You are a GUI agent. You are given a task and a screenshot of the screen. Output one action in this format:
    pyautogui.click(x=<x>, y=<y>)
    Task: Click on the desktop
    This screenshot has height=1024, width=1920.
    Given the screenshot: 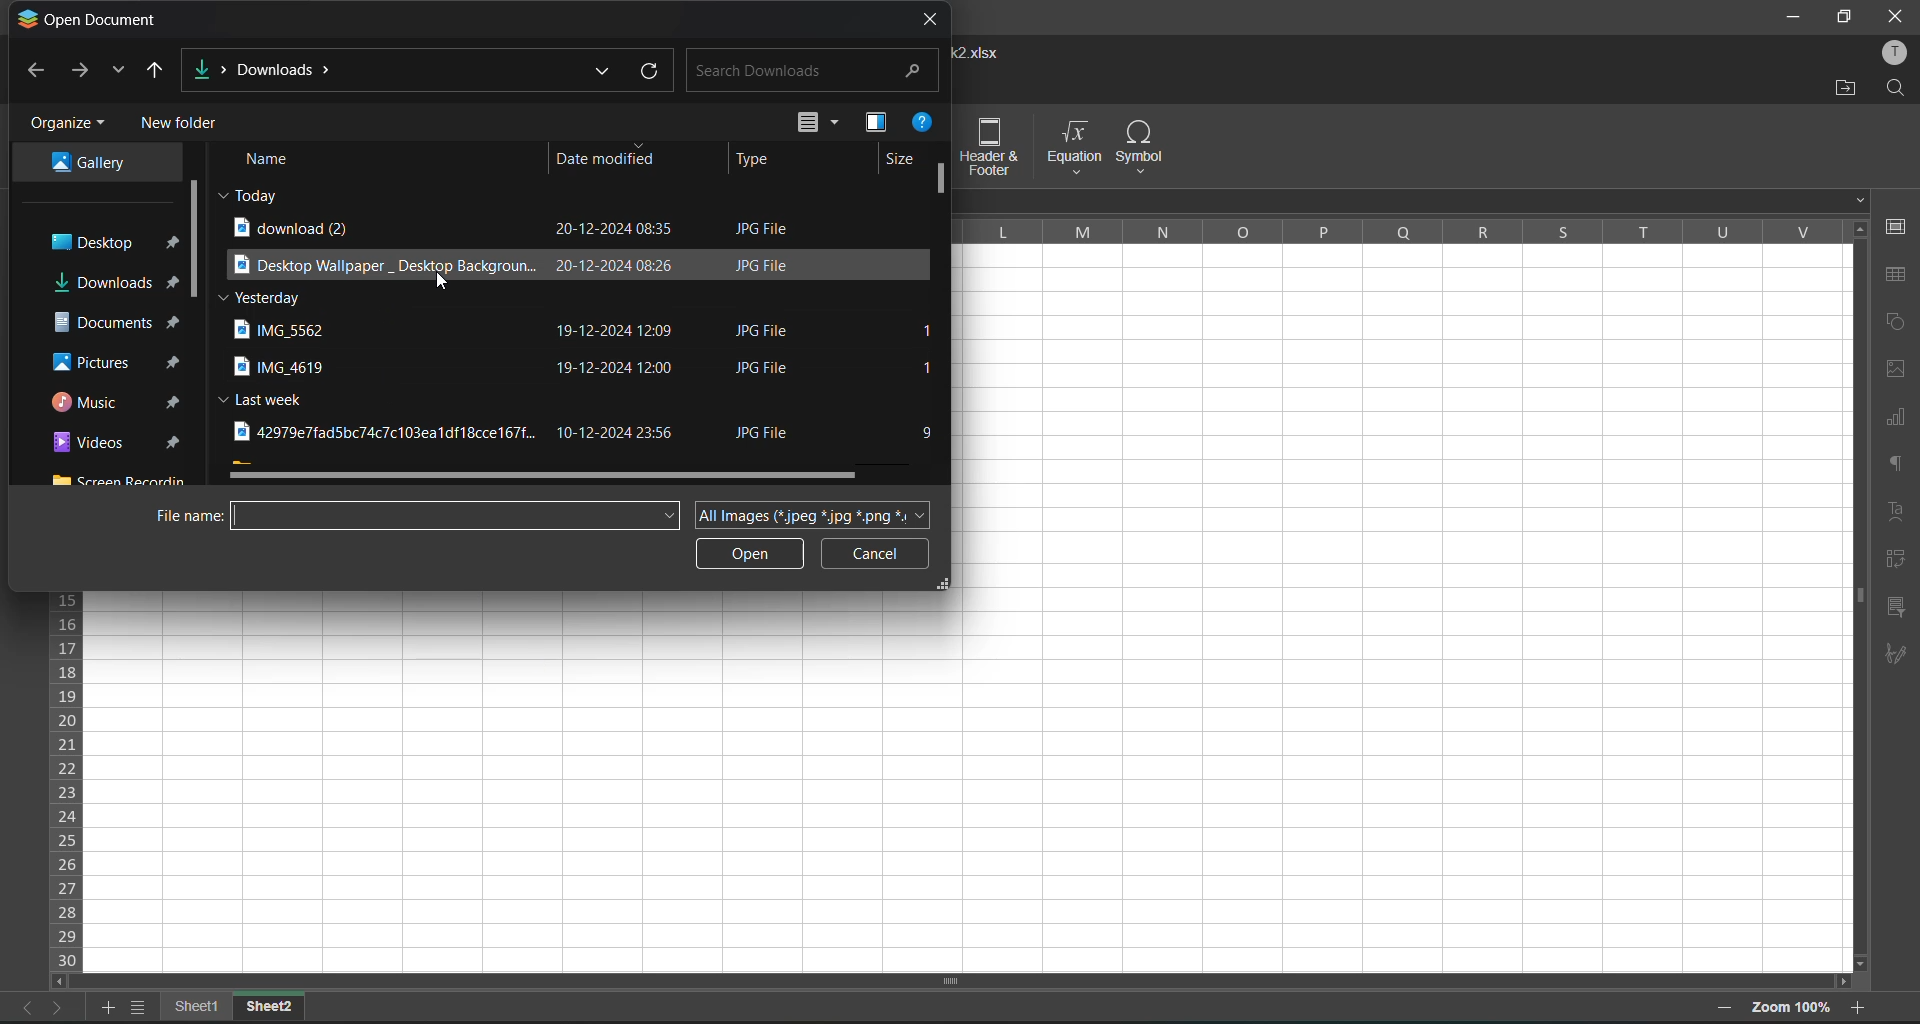 What is the action you would take?
    pyautogui.click(x=112, y=244)
    